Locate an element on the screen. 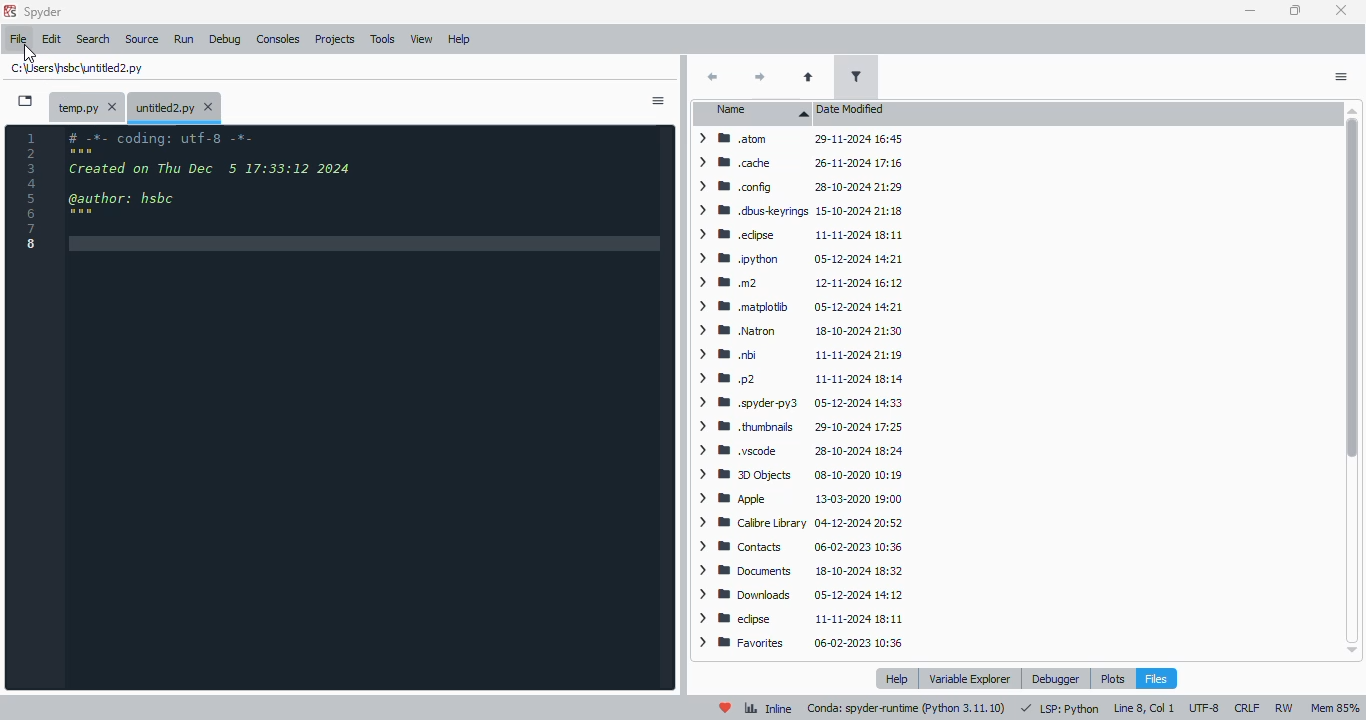 The width and height of the screenshot is (1366, 720). view is located at coordinates (422, 40).